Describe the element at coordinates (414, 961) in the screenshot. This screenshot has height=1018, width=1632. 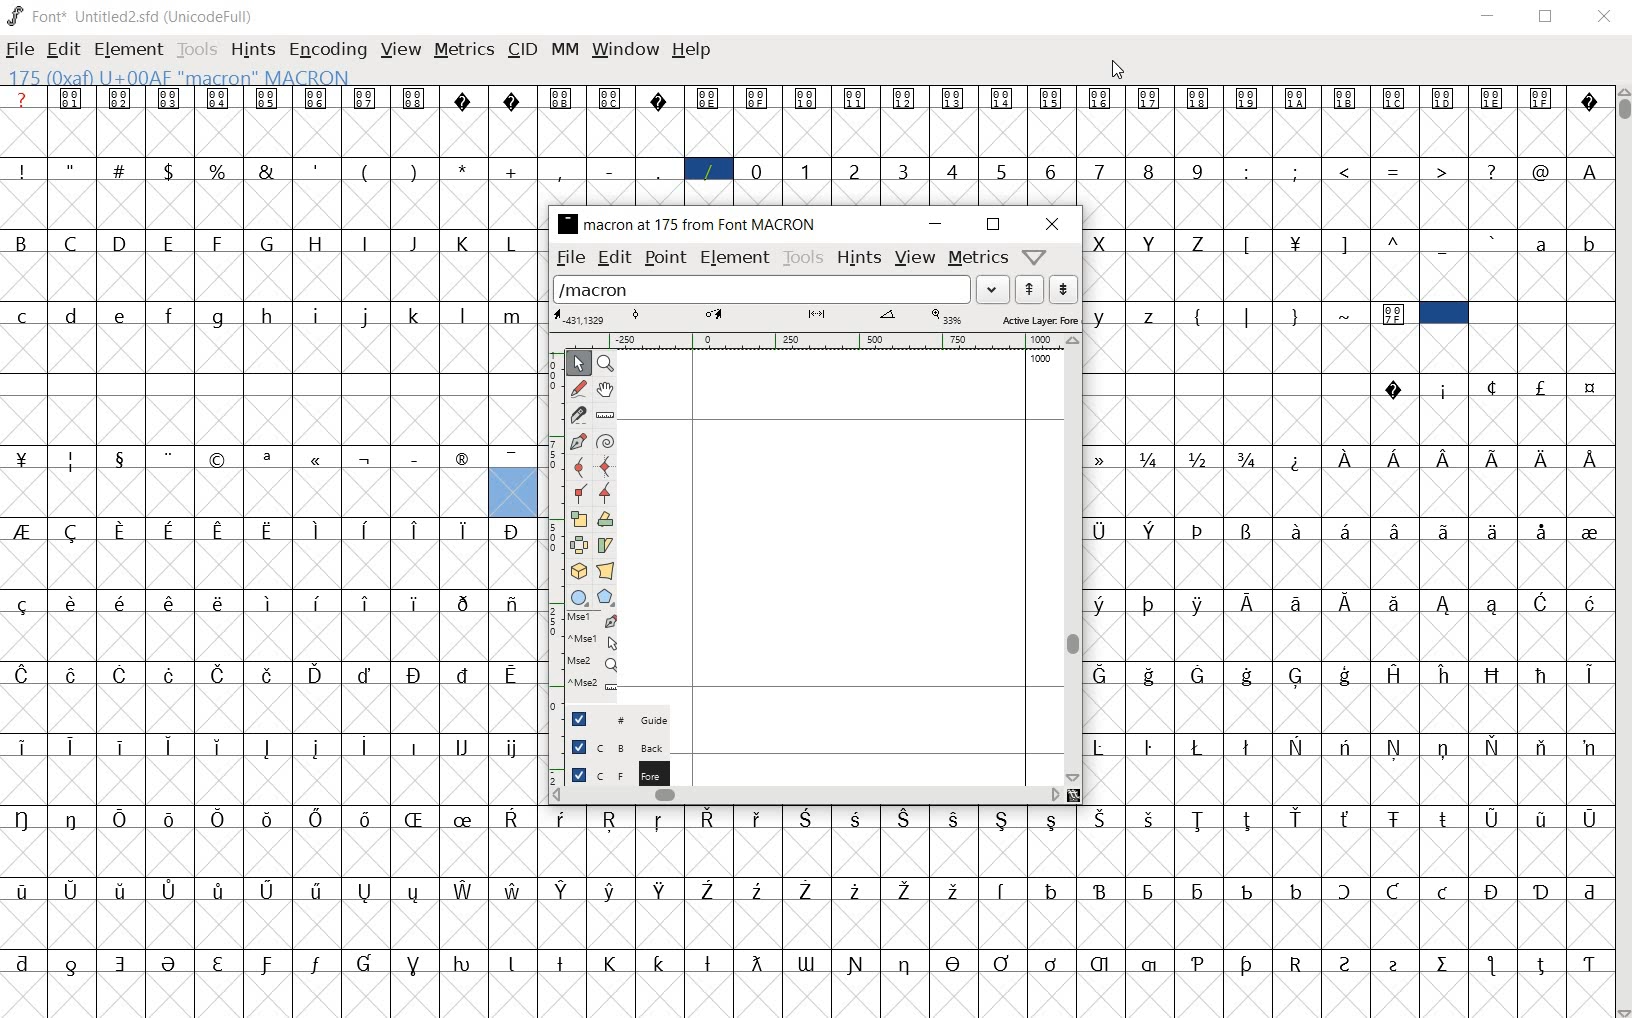
I see `Symbol` at that location.